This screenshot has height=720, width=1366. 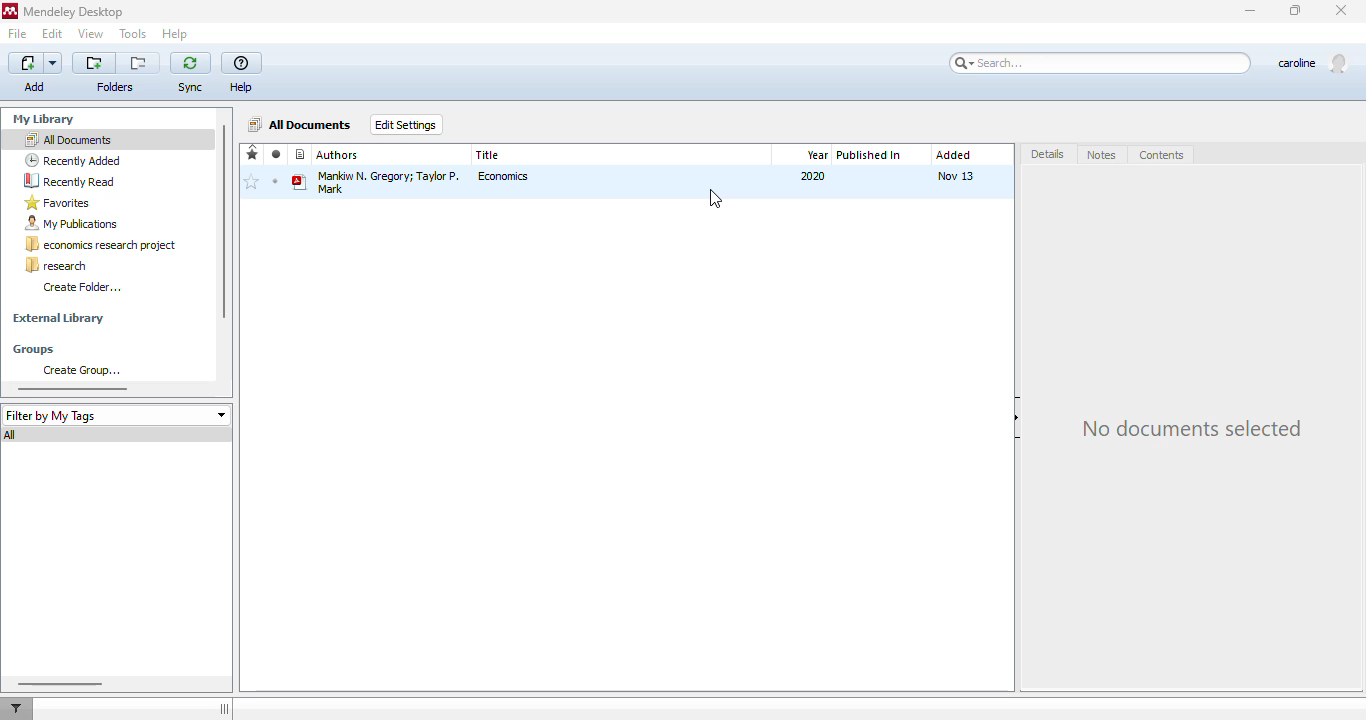 I want to click on help, so click(x=175, y=35).